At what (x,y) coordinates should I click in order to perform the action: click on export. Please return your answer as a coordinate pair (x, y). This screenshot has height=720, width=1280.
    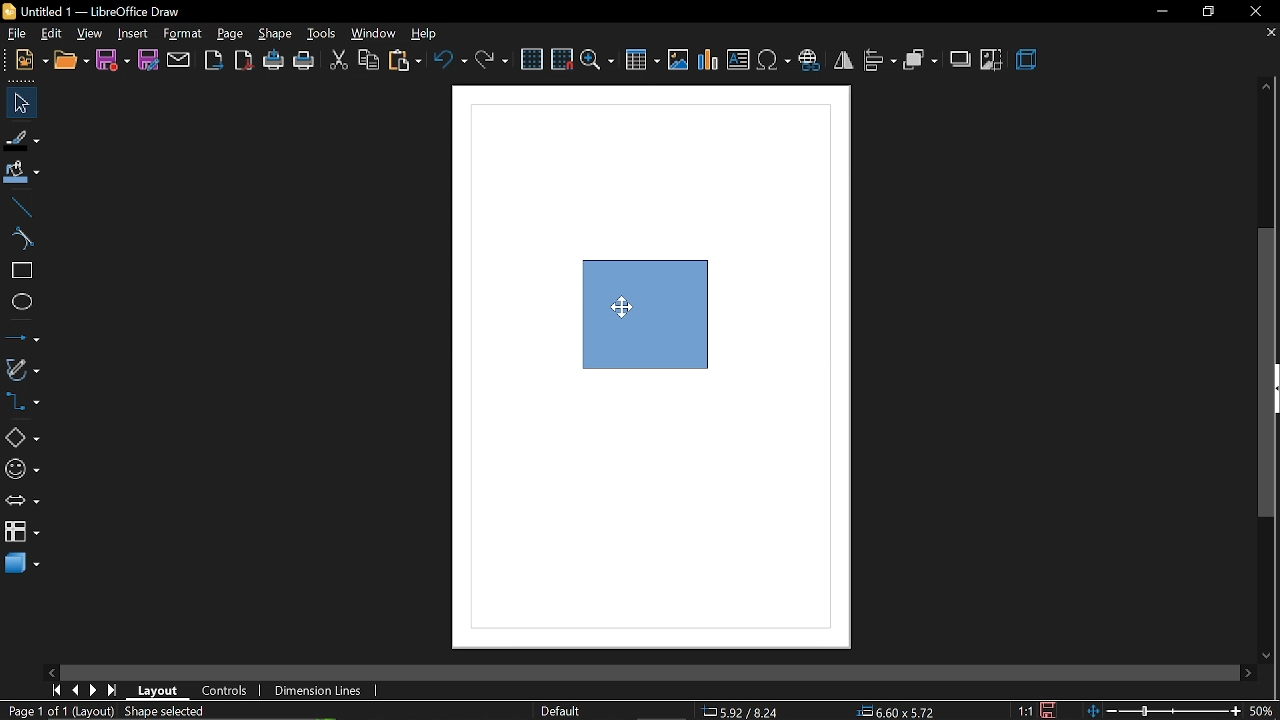
    Looking at the image, I should click on (216, 60).